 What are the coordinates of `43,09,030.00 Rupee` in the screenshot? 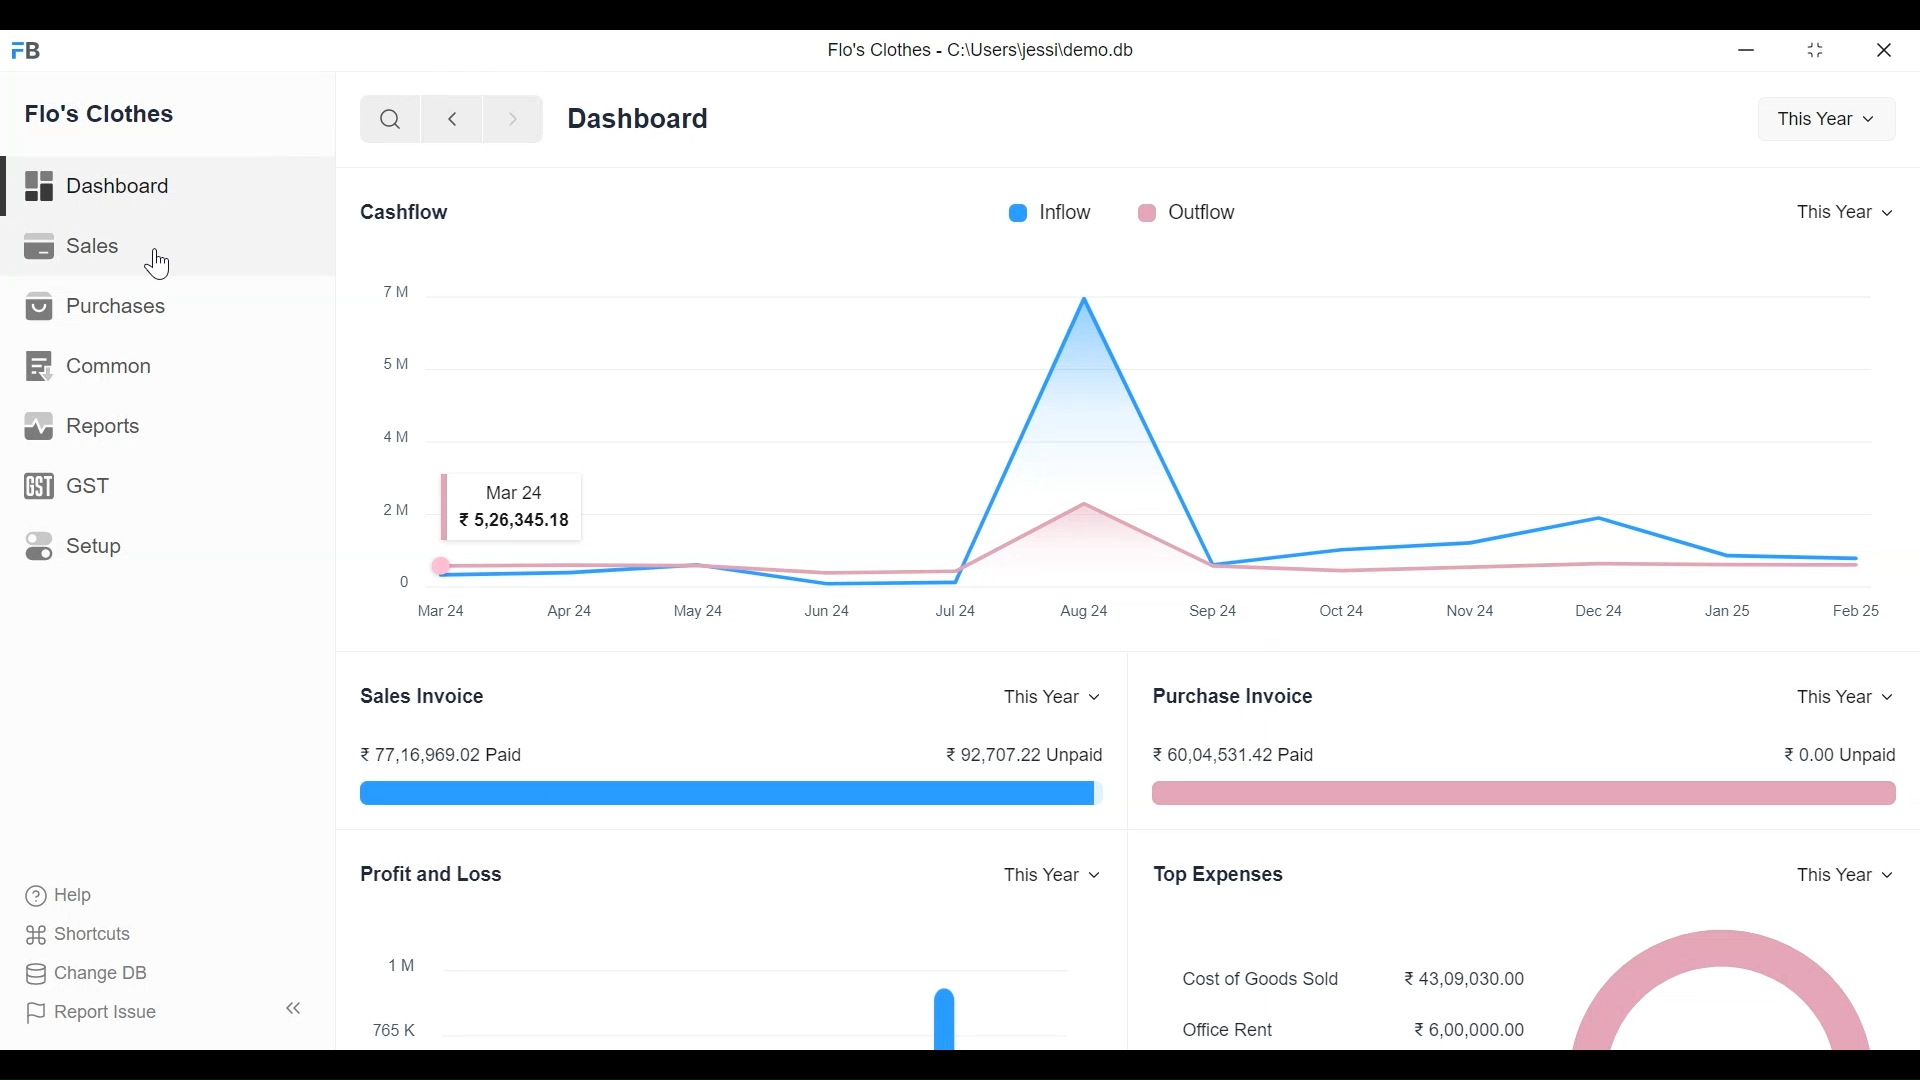 It's located at (1466, 977).